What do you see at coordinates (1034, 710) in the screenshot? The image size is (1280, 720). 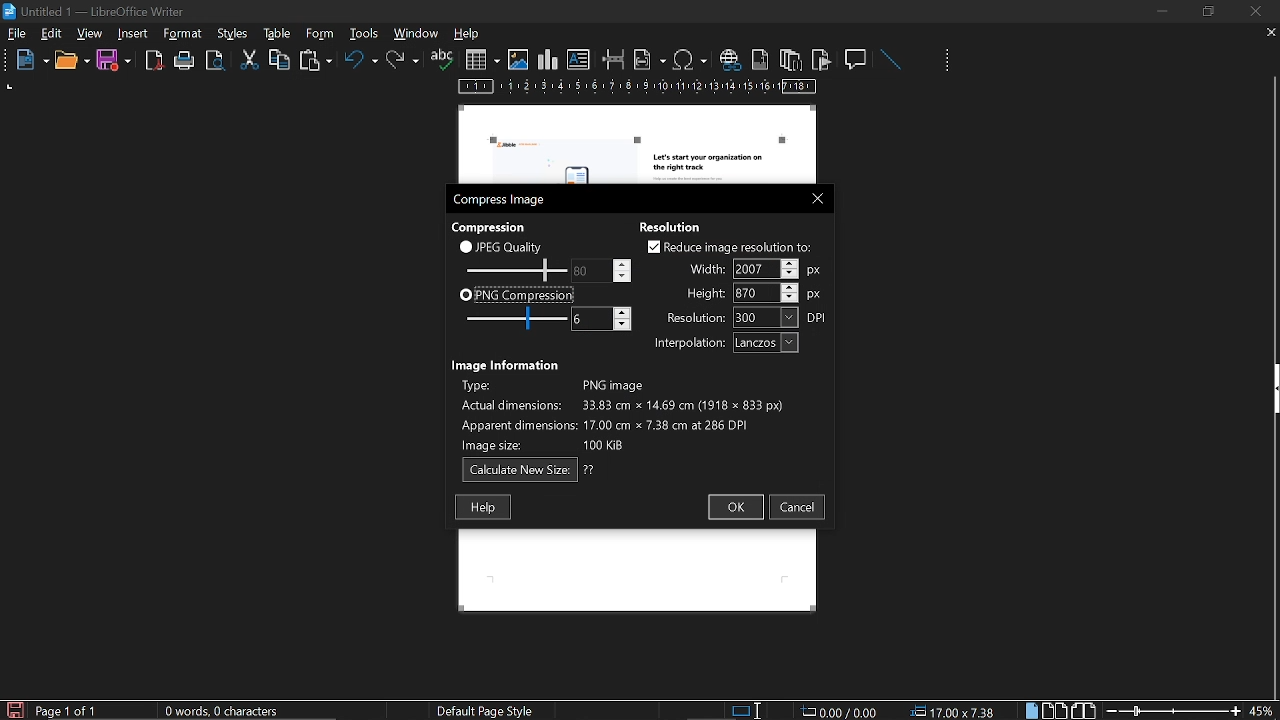 I see `single page view` at bounding box center [1034, 710].